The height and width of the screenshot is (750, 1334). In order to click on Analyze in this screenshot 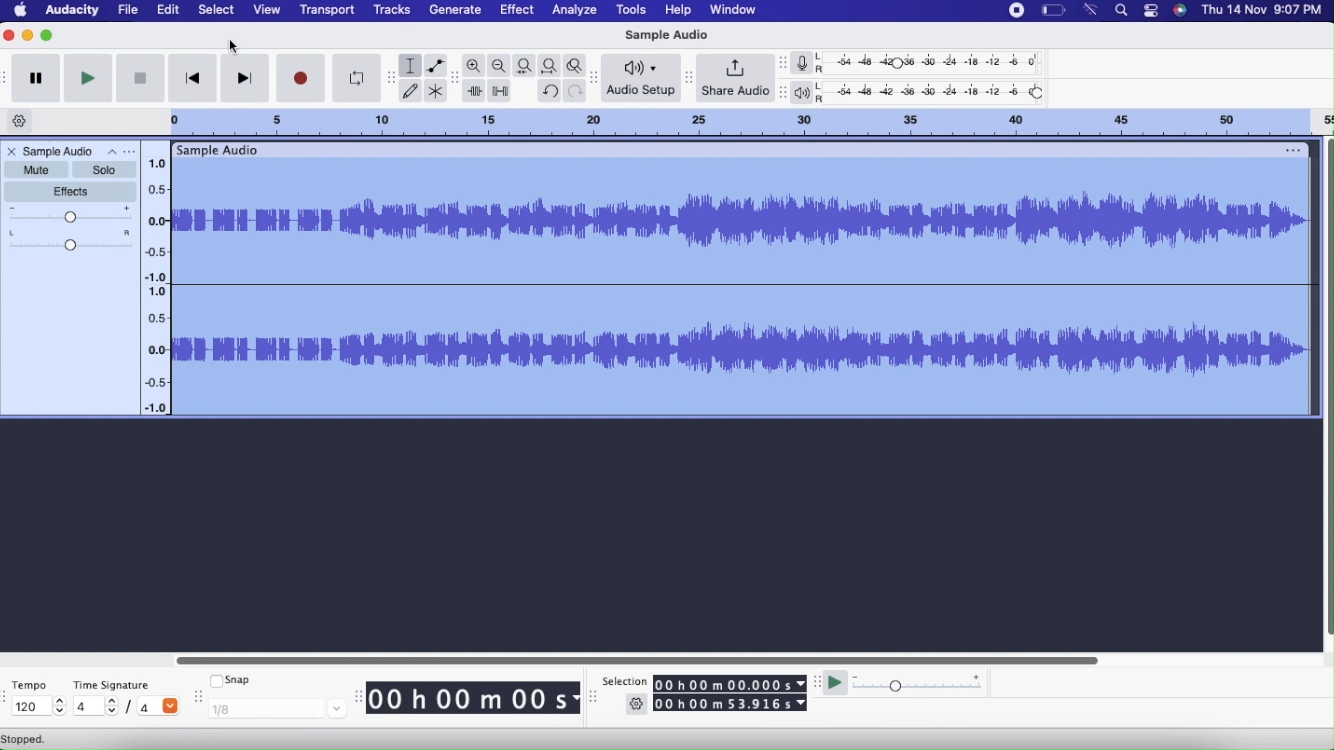, I will do `click(576, 10)`.